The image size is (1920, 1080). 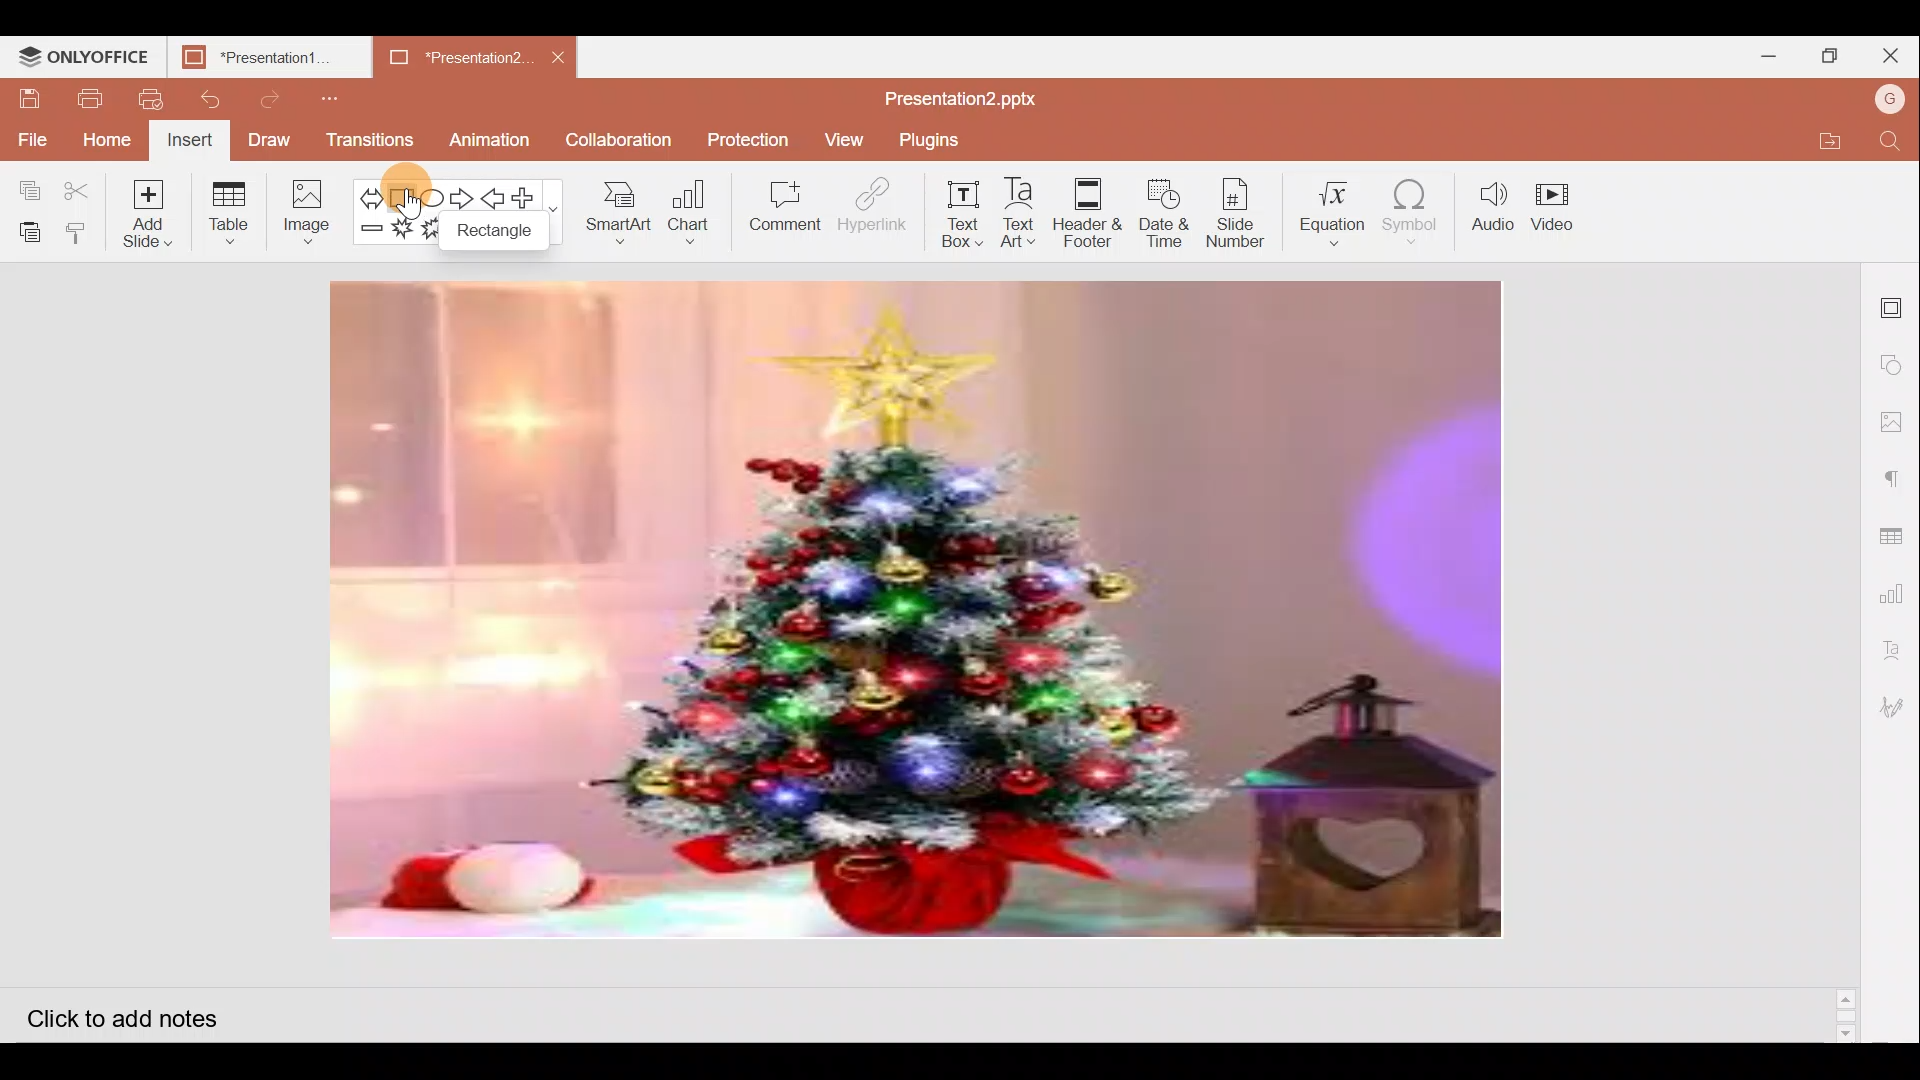 What do you see at coordinates (1418, 211) in the screenshot?
I see `Symbol` at bounding box center [1418, 211].